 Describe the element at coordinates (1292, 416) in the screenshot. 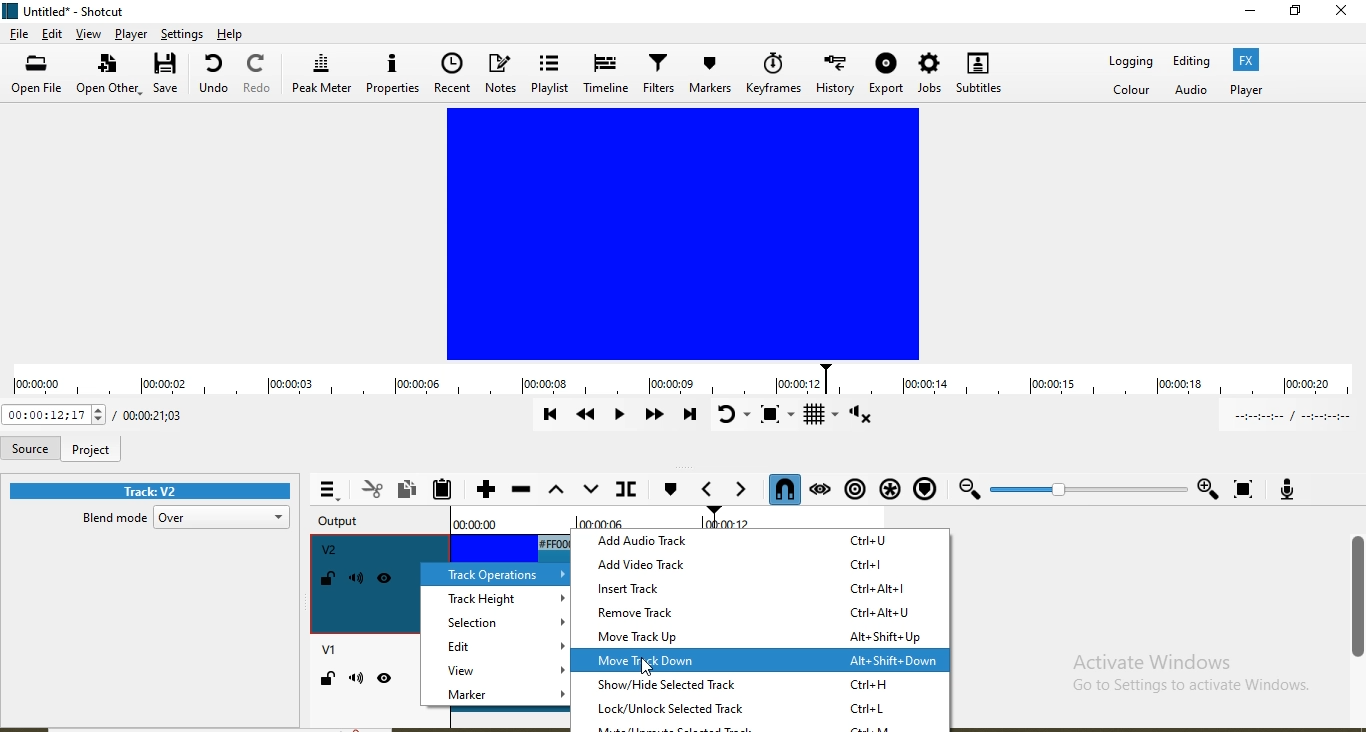

I see `In point` at that location.